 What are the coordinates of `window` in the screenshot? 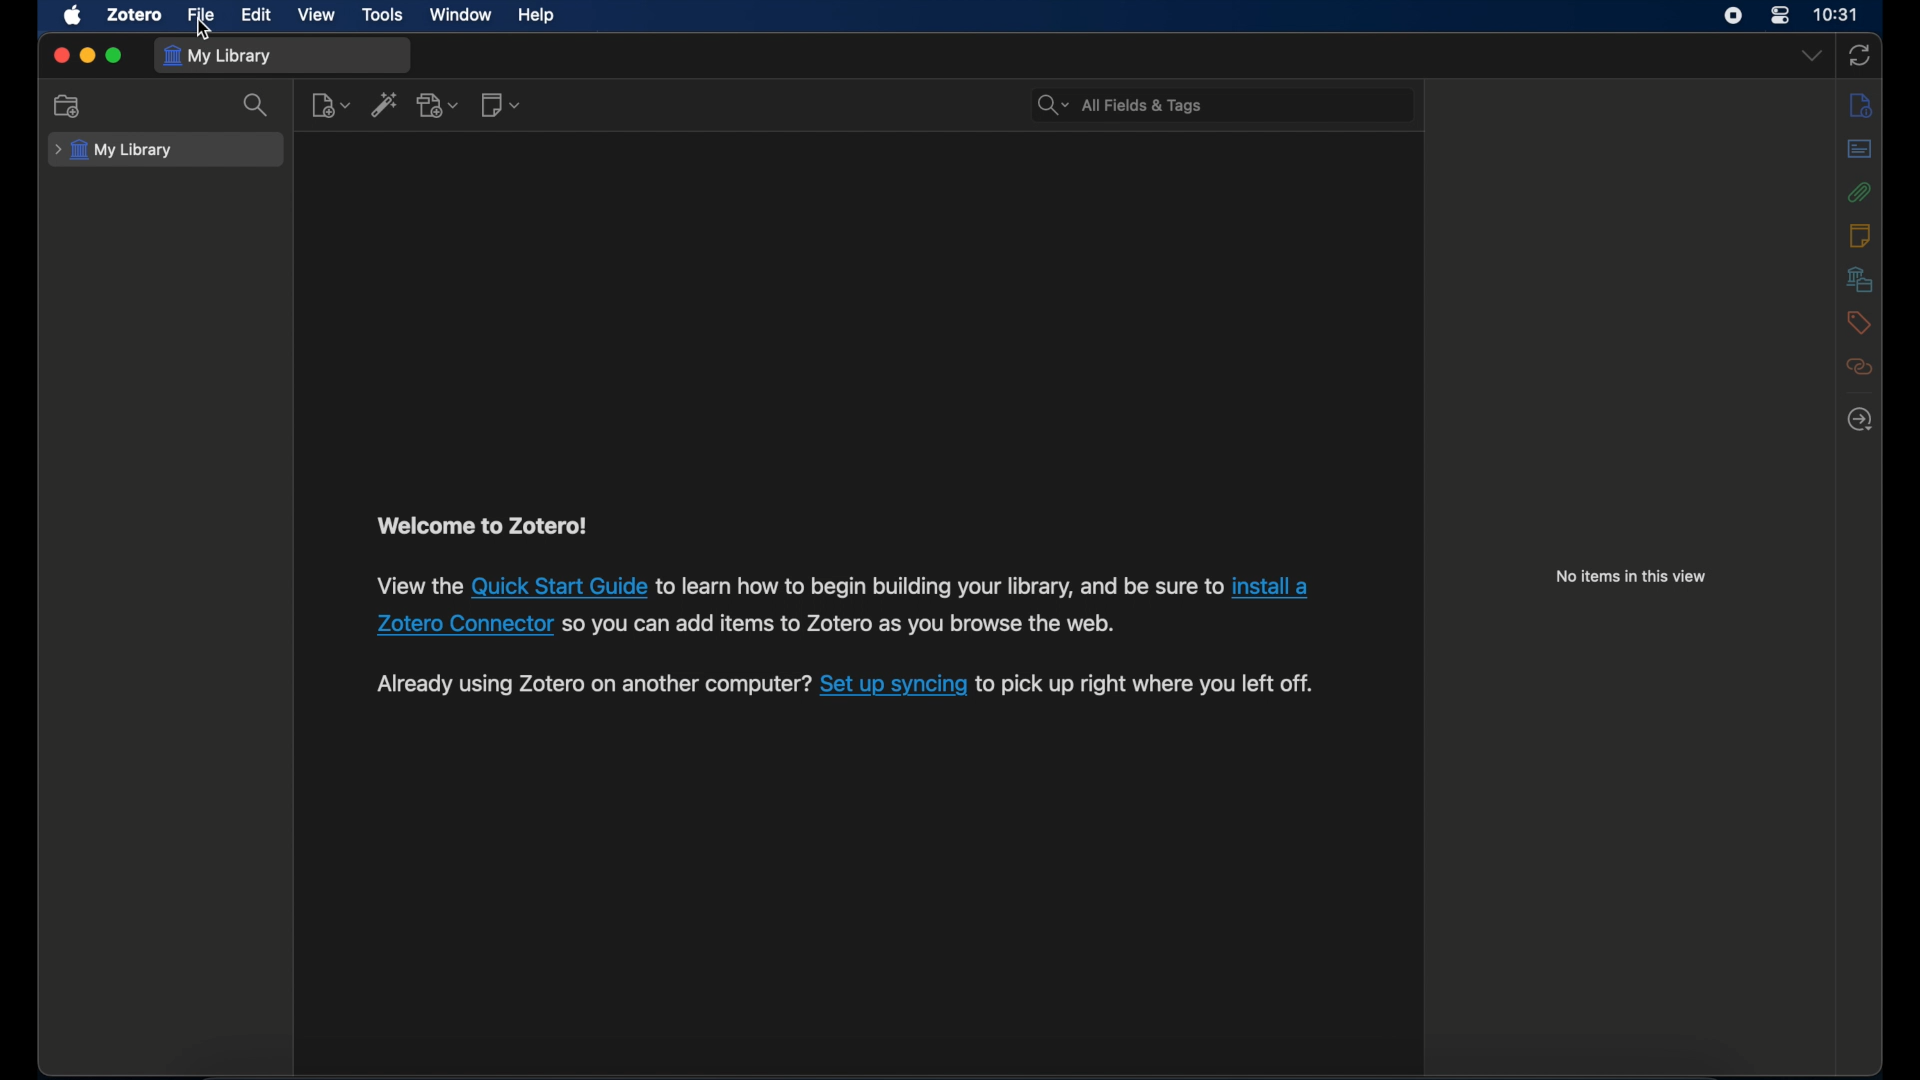 It's located at (462, 14).